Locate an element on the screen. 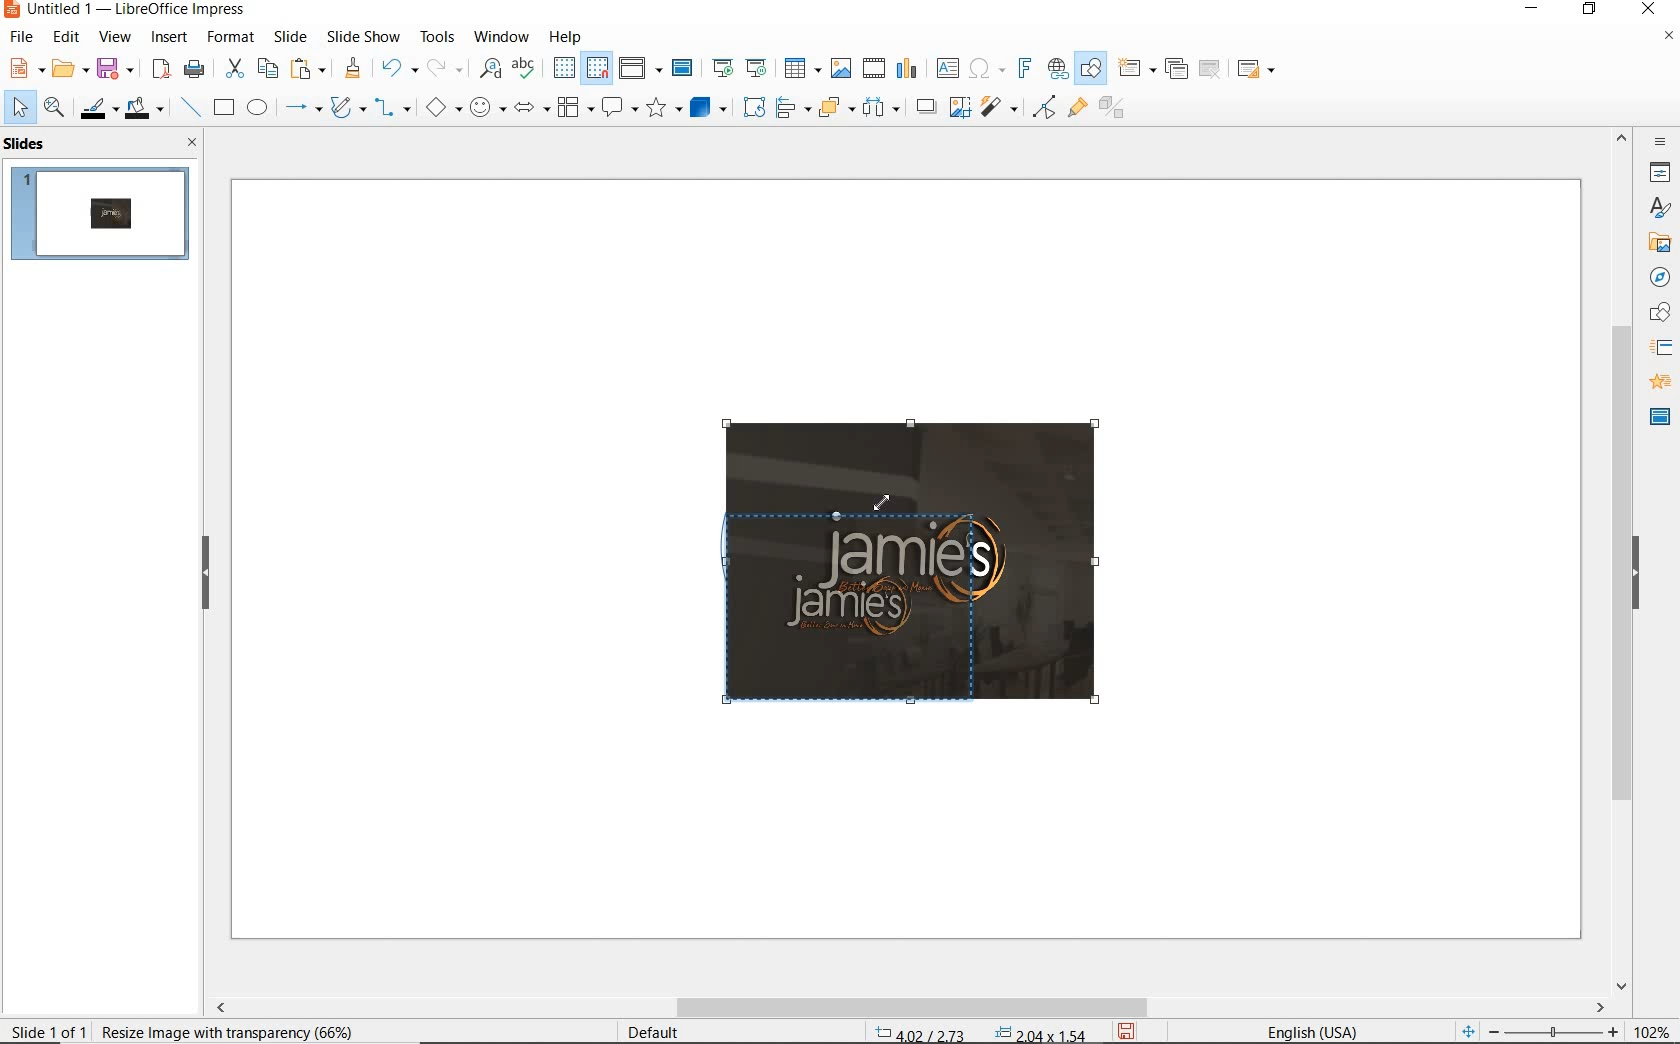  cut is located at coordinates (232, 69).